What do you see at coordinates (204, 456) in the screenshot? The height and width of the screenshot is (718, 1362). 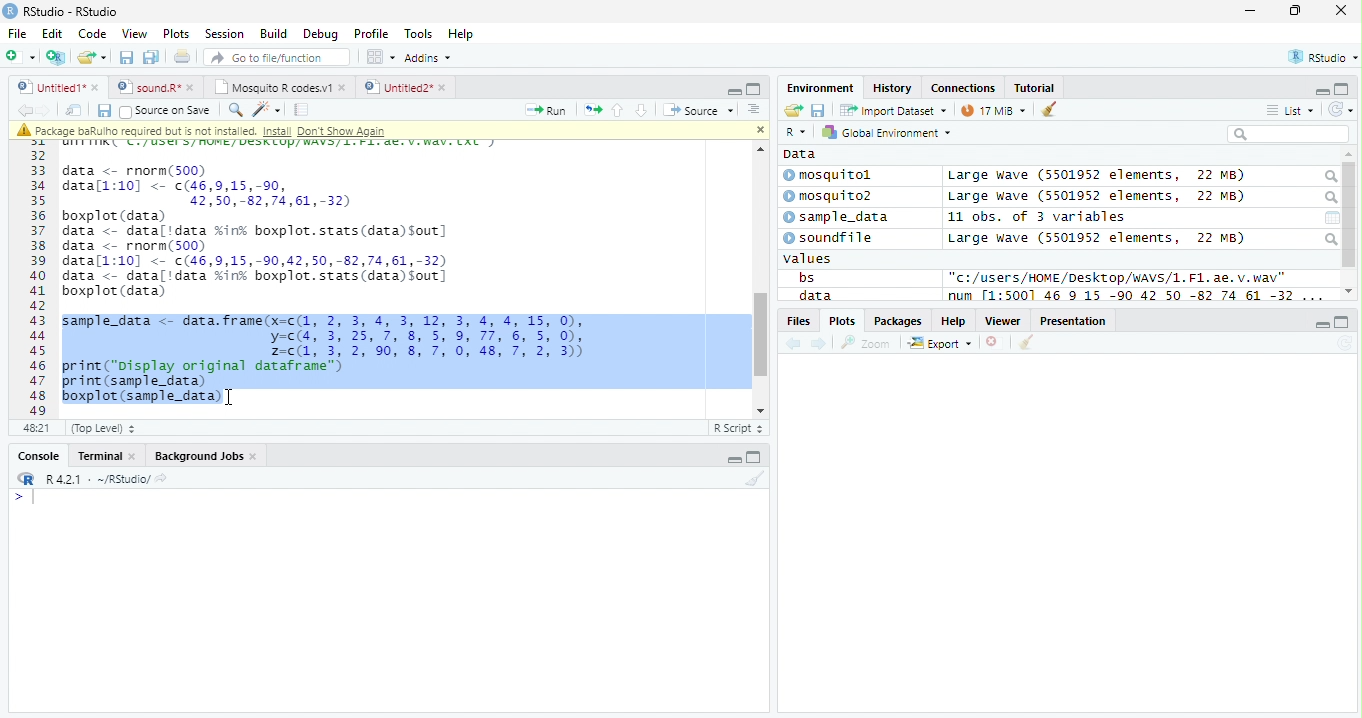 I see `Background Jobs` at bounding box center [204, 456].